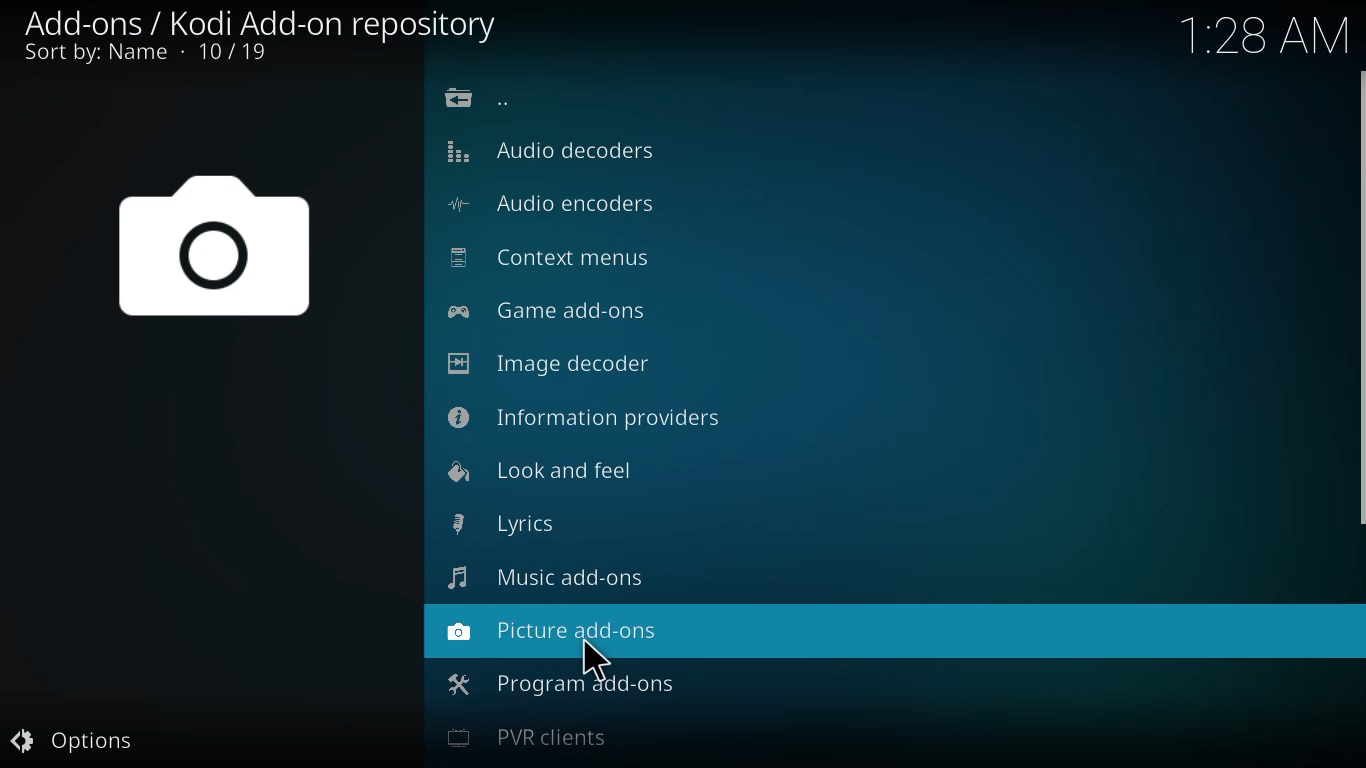 The width and height of the screenshot is (1366, 768). What do you see at coordinates (549, 575) in the screenshot?
I see `music add-ons` at bounding box center [549, 575].